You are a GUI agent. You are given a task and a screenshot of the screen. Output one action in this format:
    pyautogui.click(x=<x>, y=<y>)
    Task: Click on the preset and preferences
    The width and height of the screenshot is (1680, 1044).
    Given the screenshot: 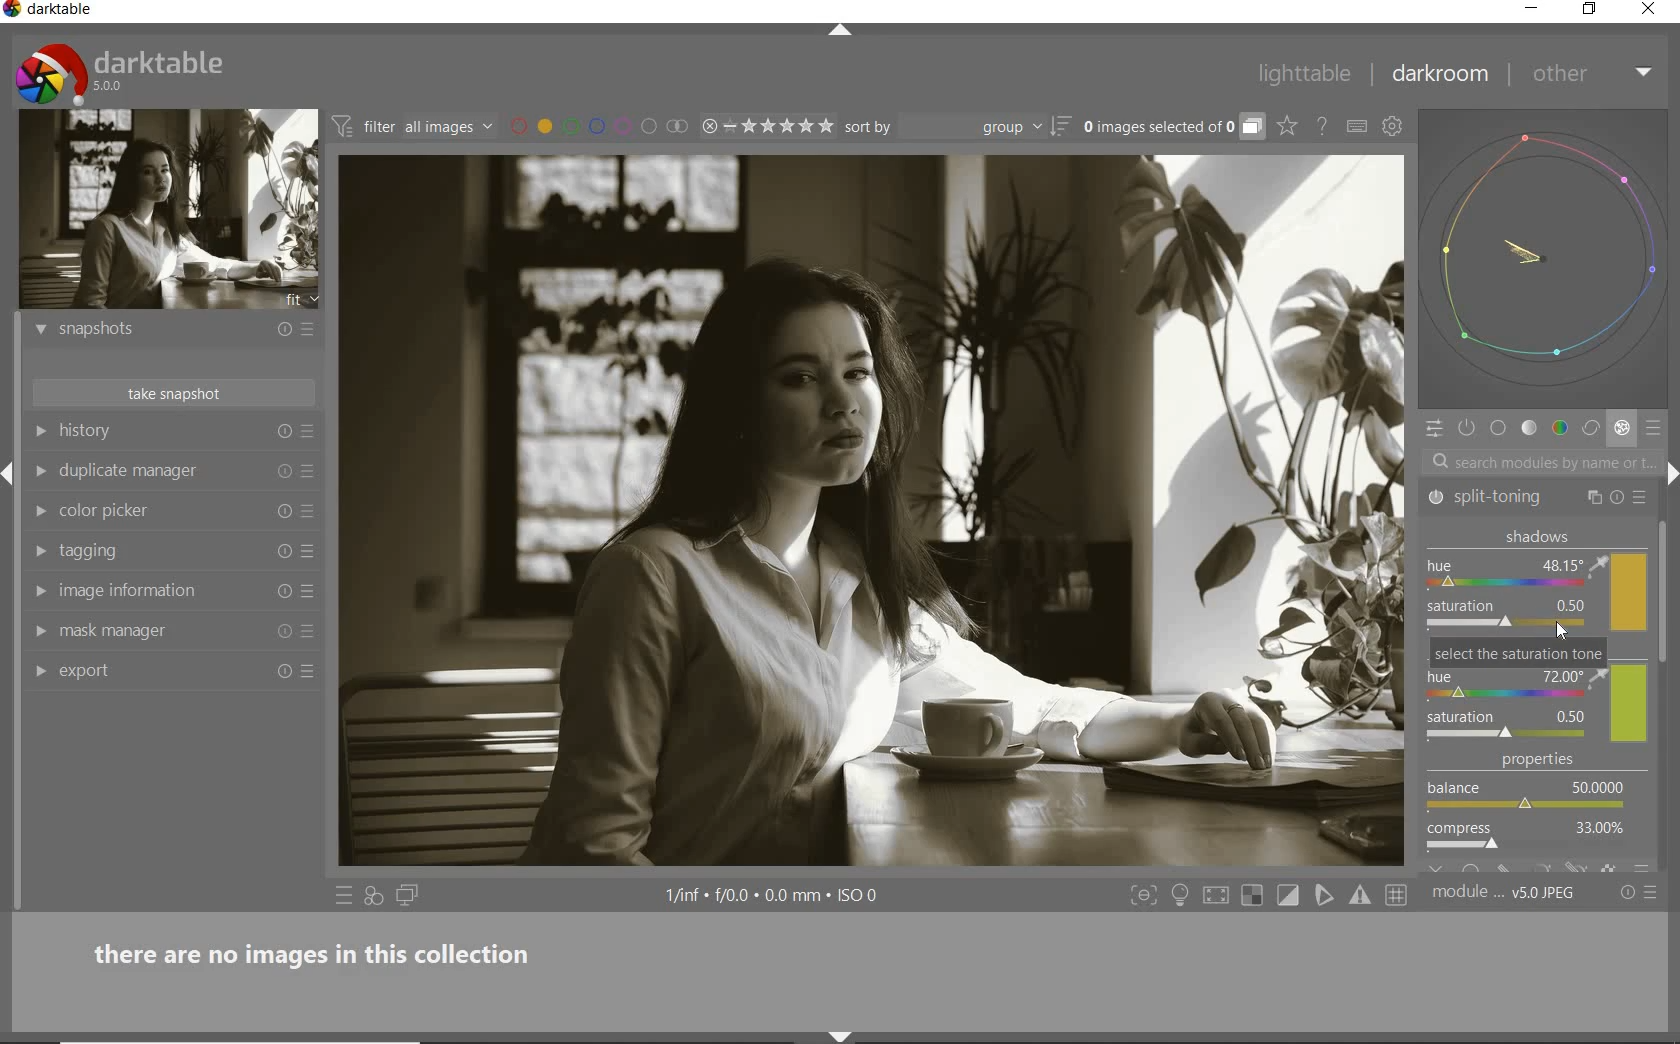 What is the action you would take?
    pyautogui.click(x=309, y=592)
    